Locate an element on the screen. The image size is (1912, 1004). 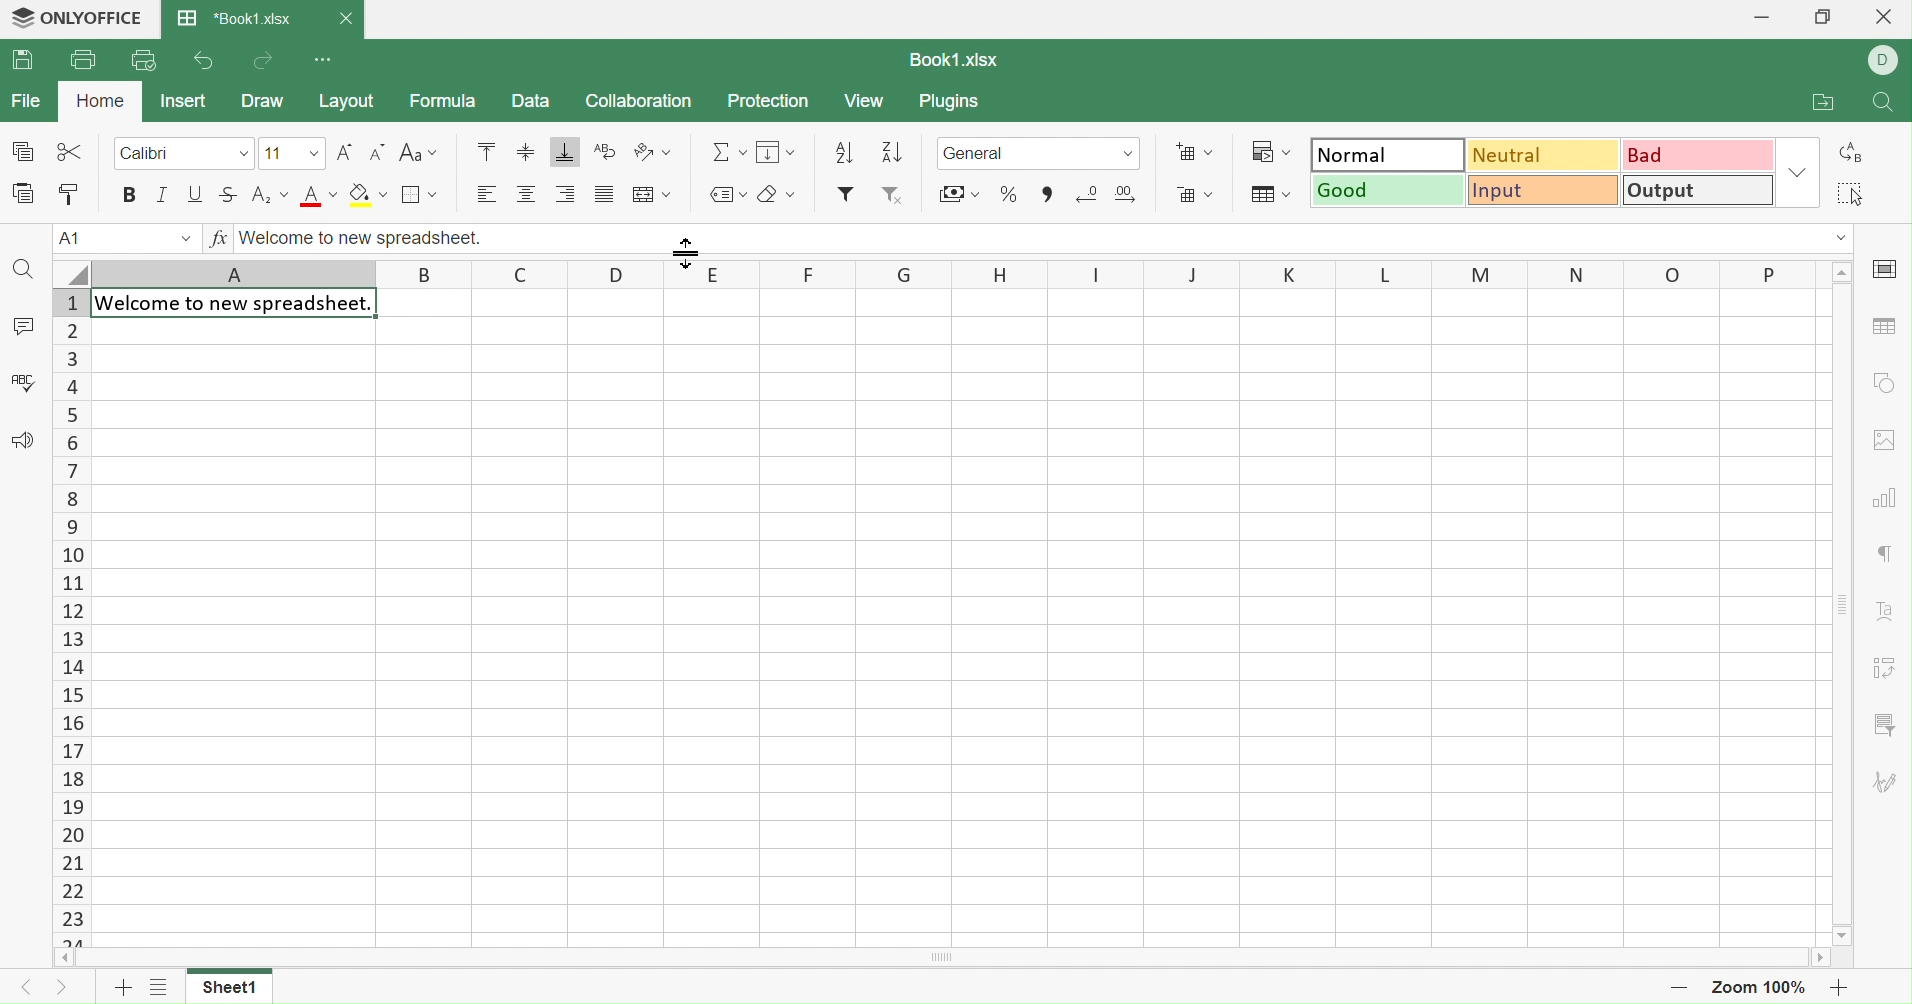
image settings is located at coordinates (1889, 440).